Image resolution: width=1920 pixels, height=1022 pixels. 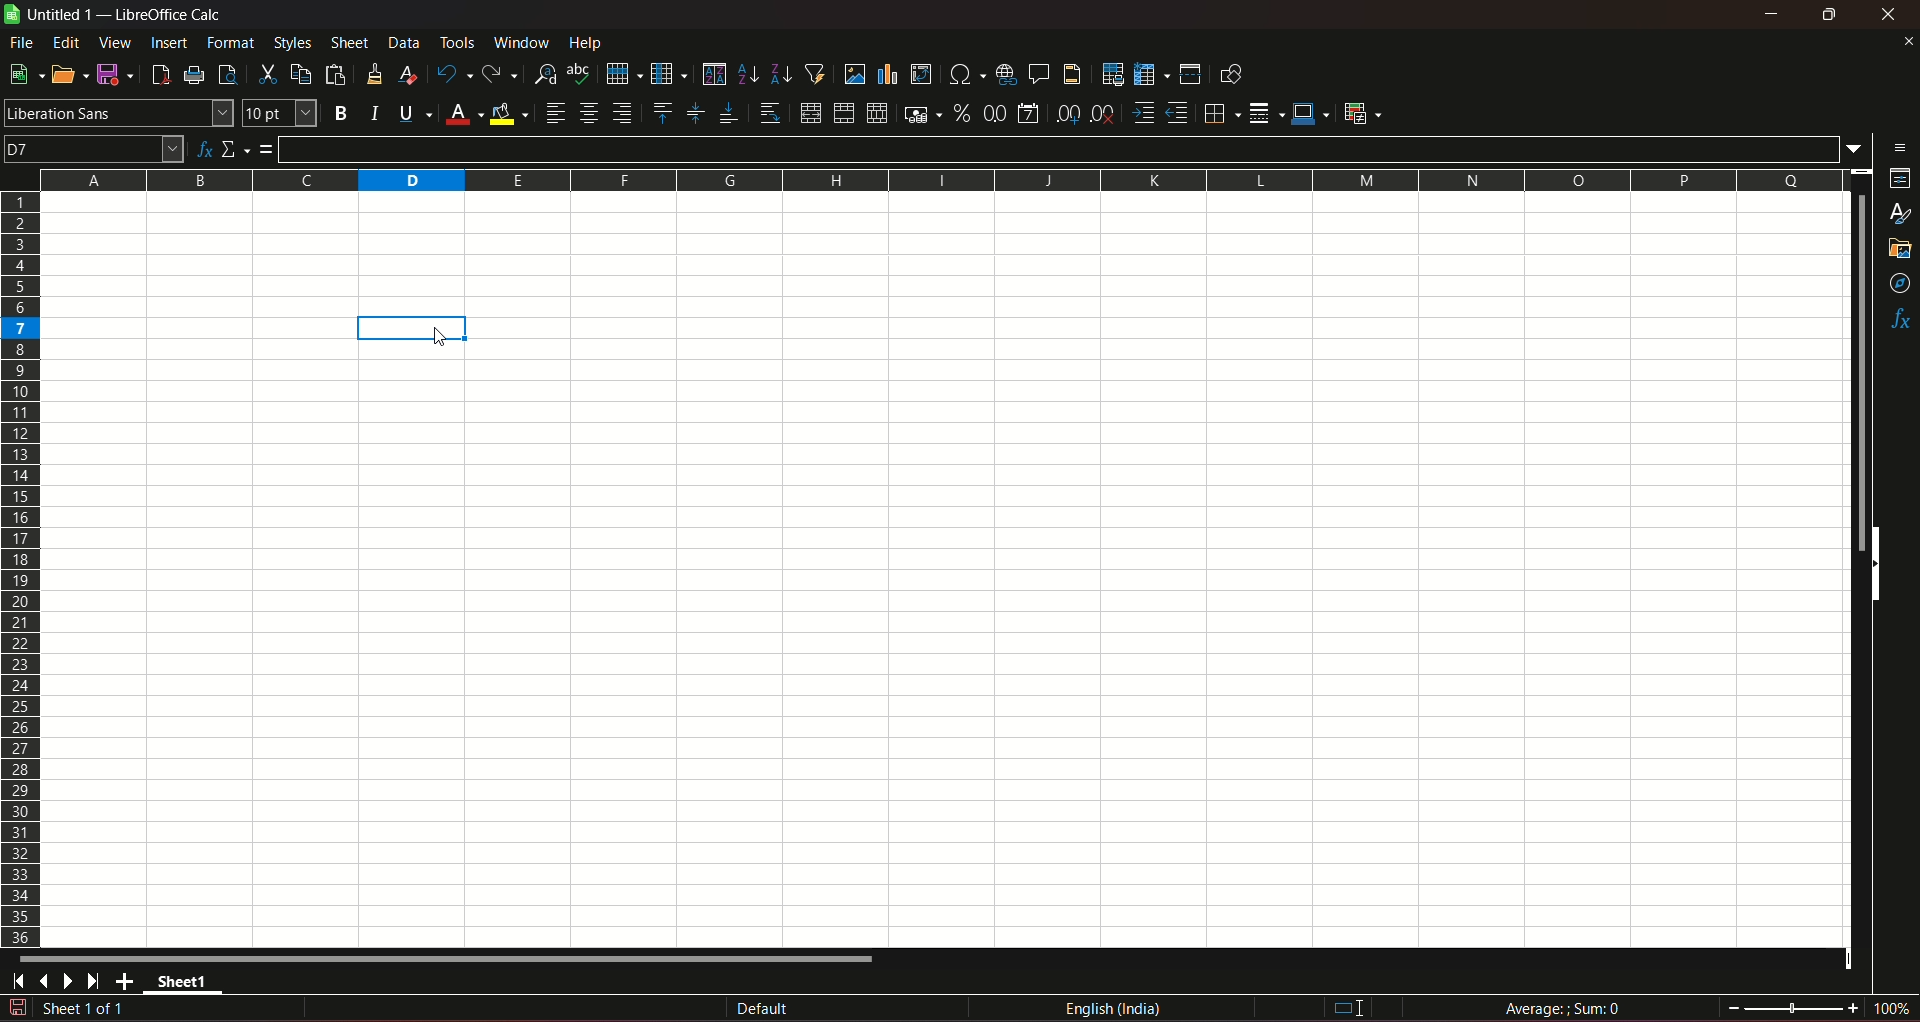 I want to click on rows, so click(x=21, y=568).